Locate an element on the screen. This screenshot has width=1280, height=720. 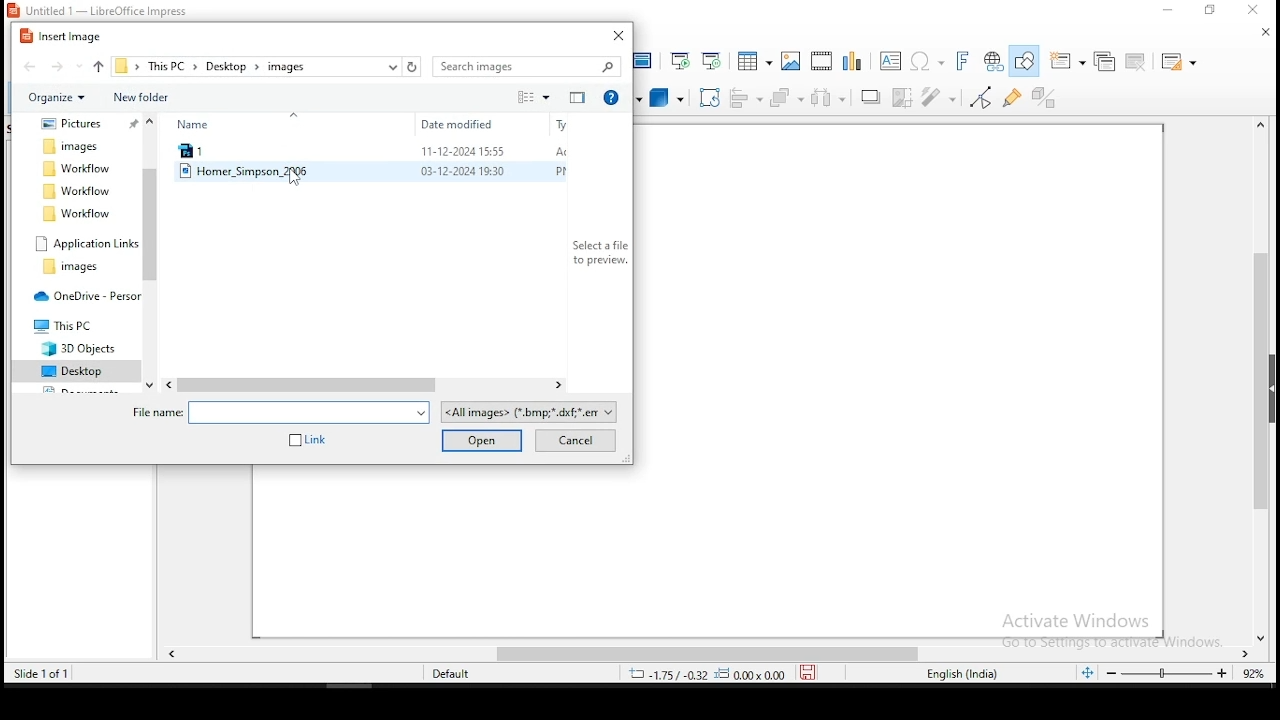
scroll down is located at coordinates (1268, 642).